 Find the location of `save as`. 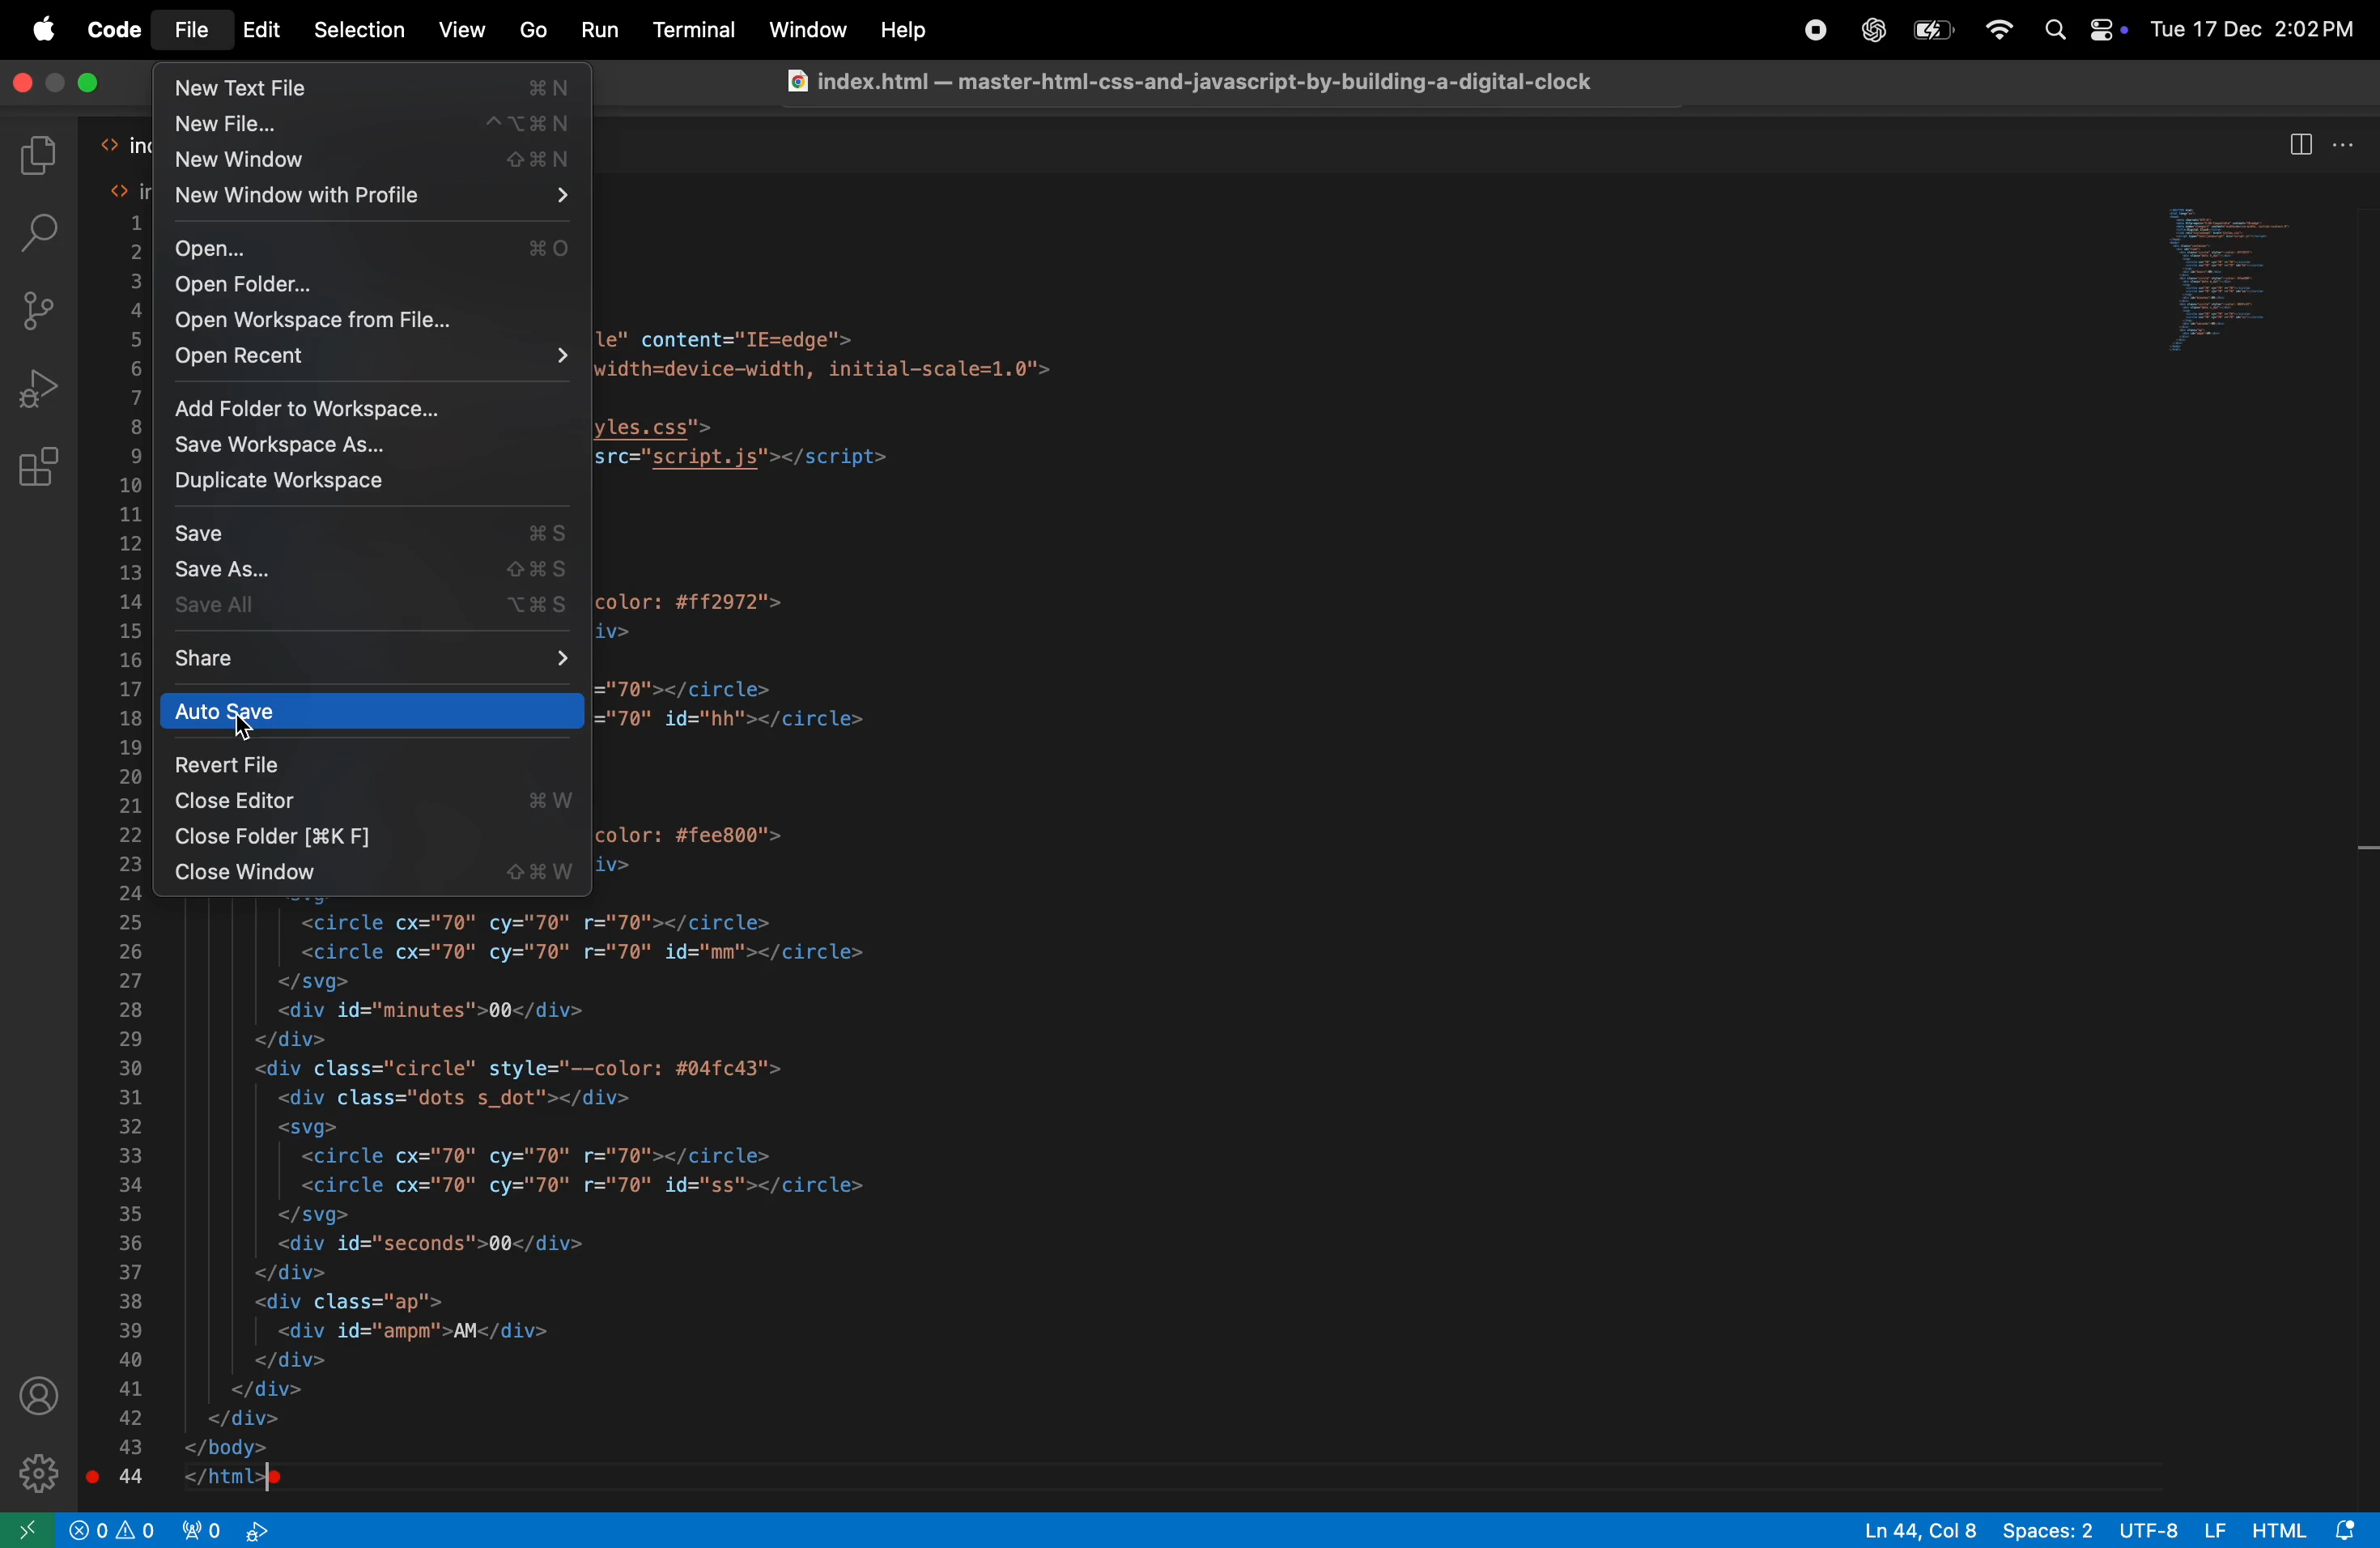

save as is located at coordinates (380, 573).